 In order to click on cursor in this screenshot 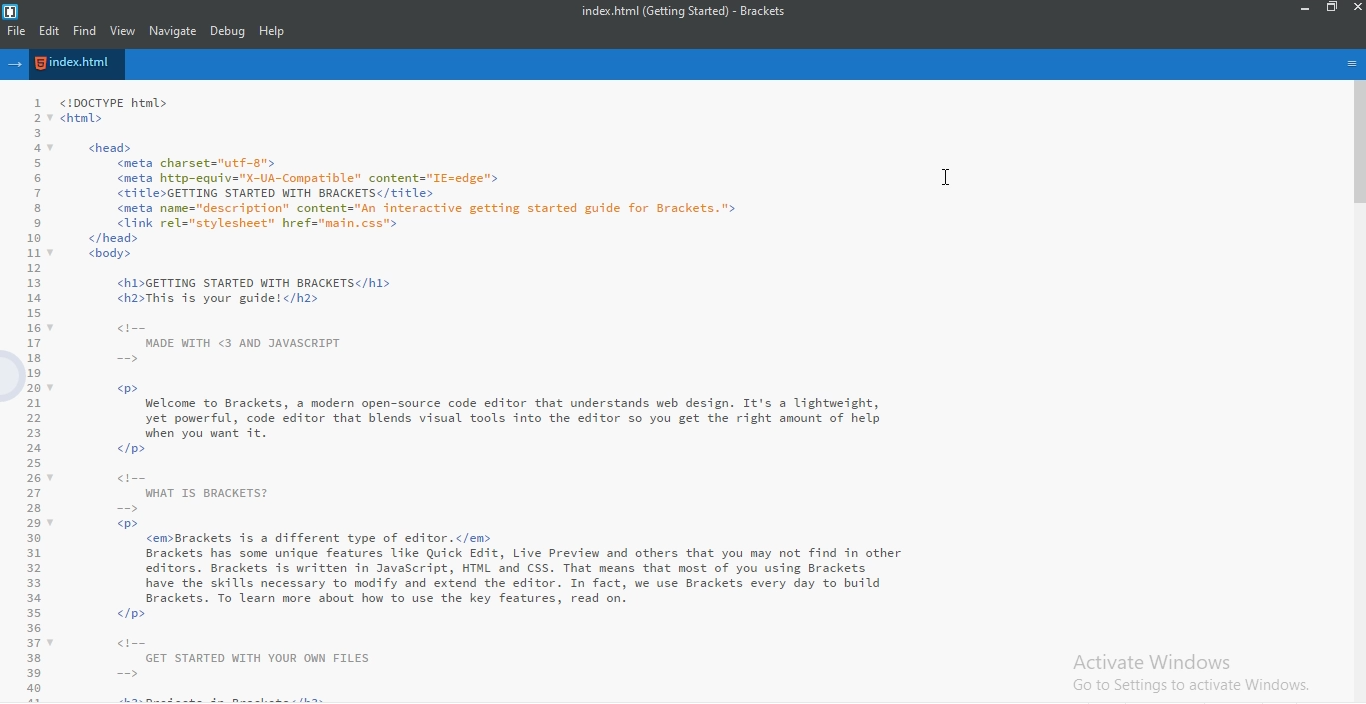, I will do `click(948, 176)`.